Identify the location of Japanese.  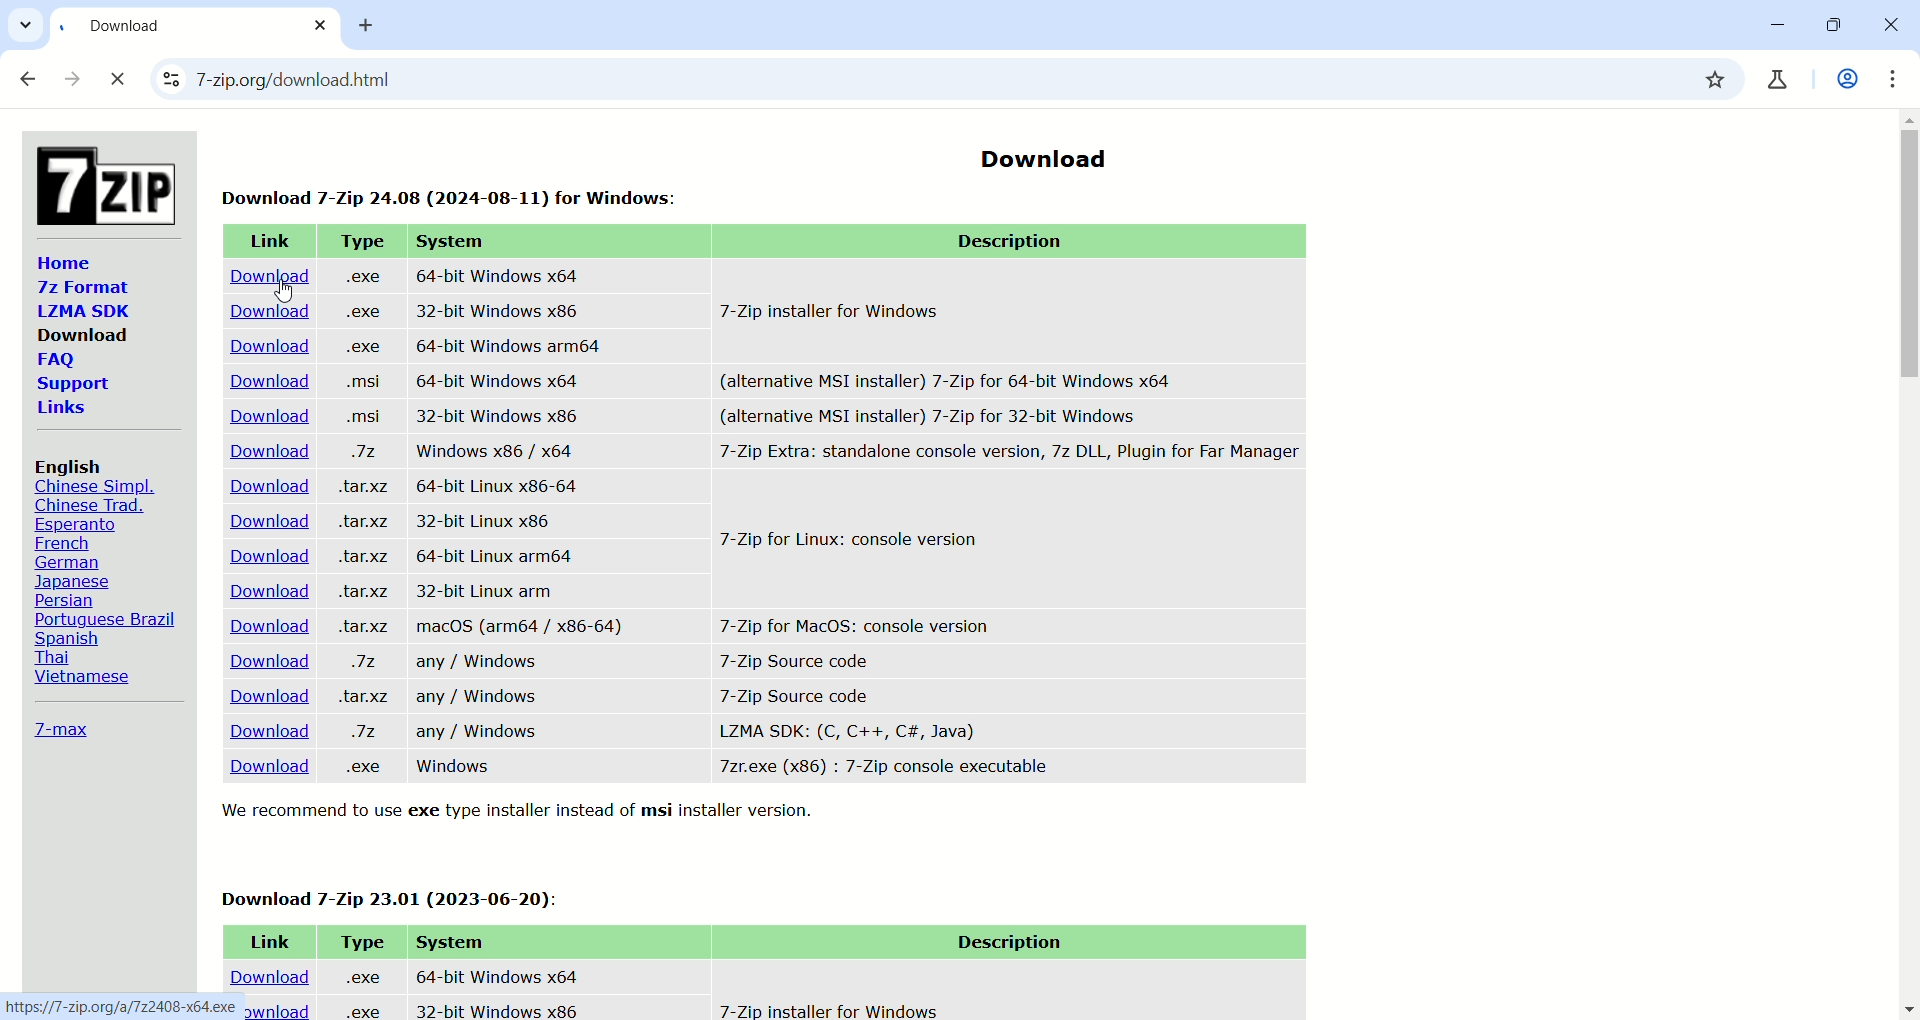
(76, 581).